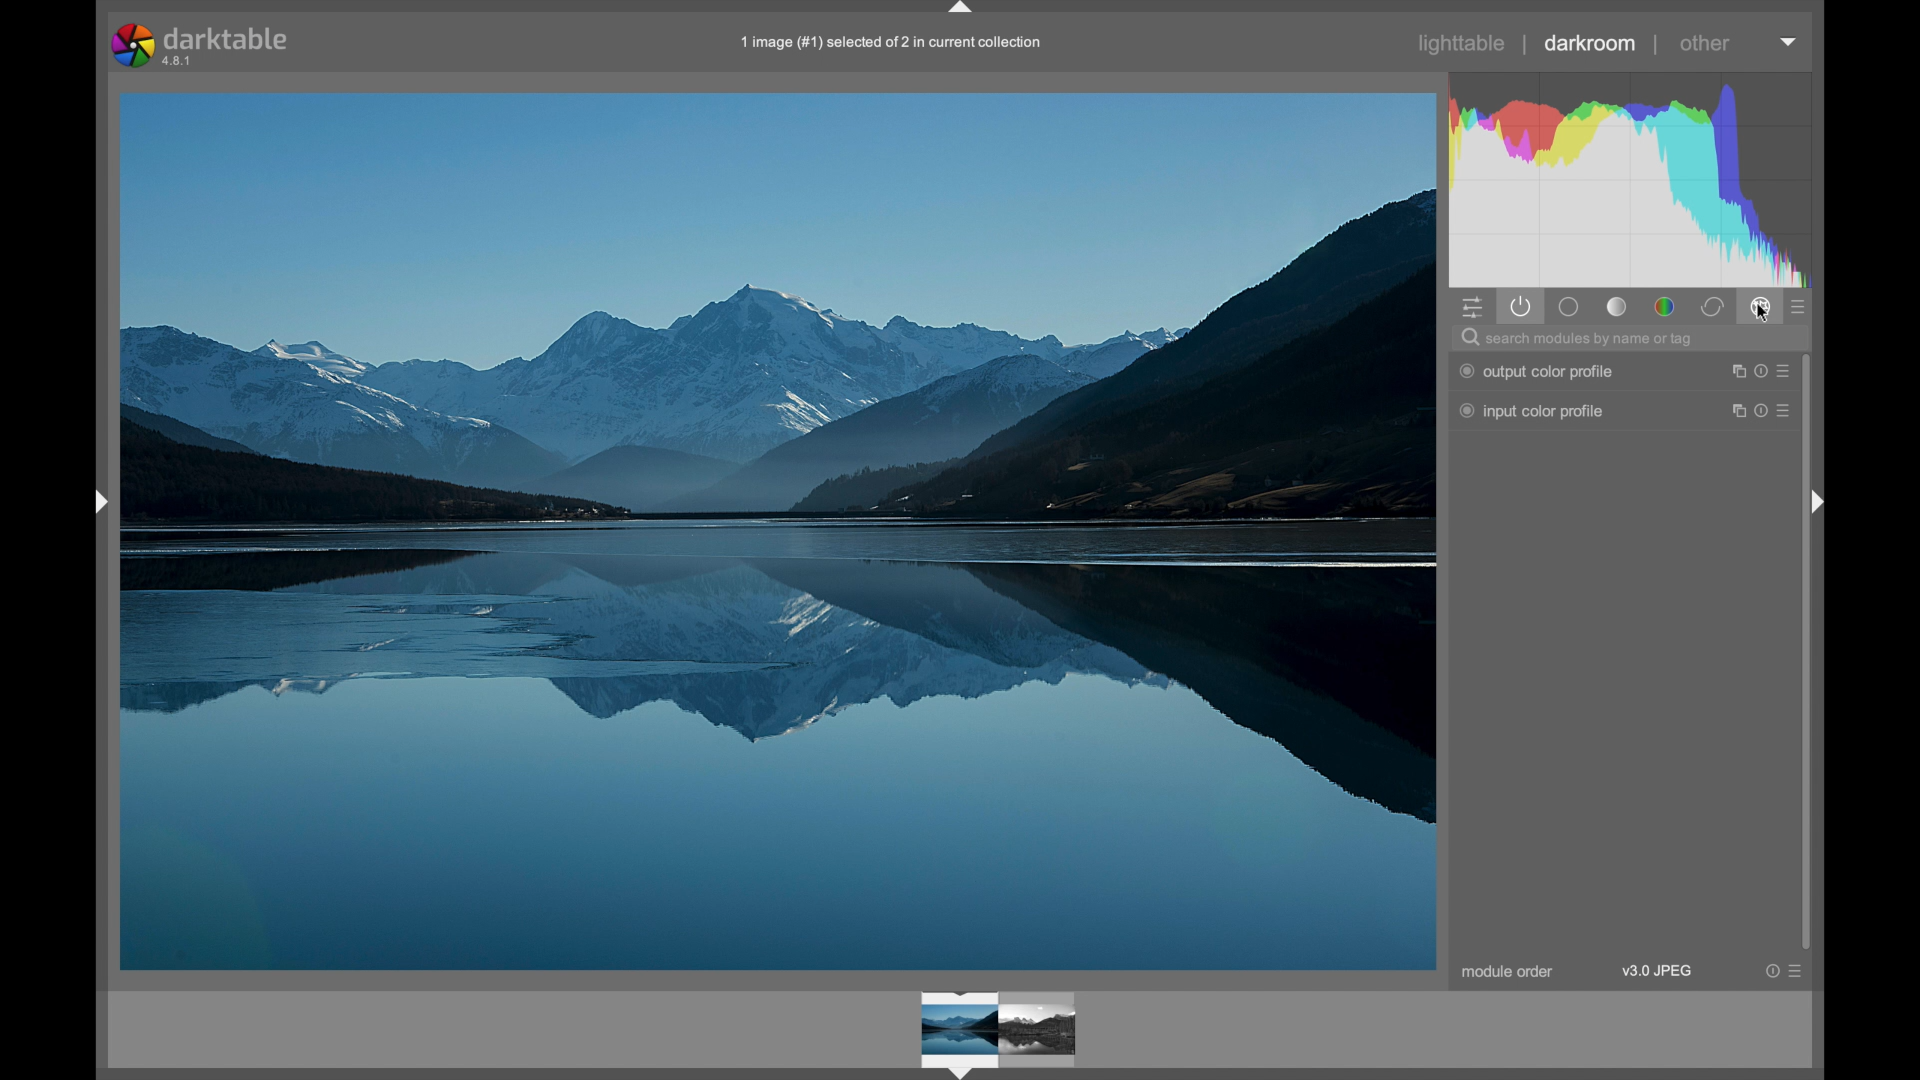  What do you see at coordinates (1571, 309) in the screenshot?
I see `base` at bounding box center [1571, 309].